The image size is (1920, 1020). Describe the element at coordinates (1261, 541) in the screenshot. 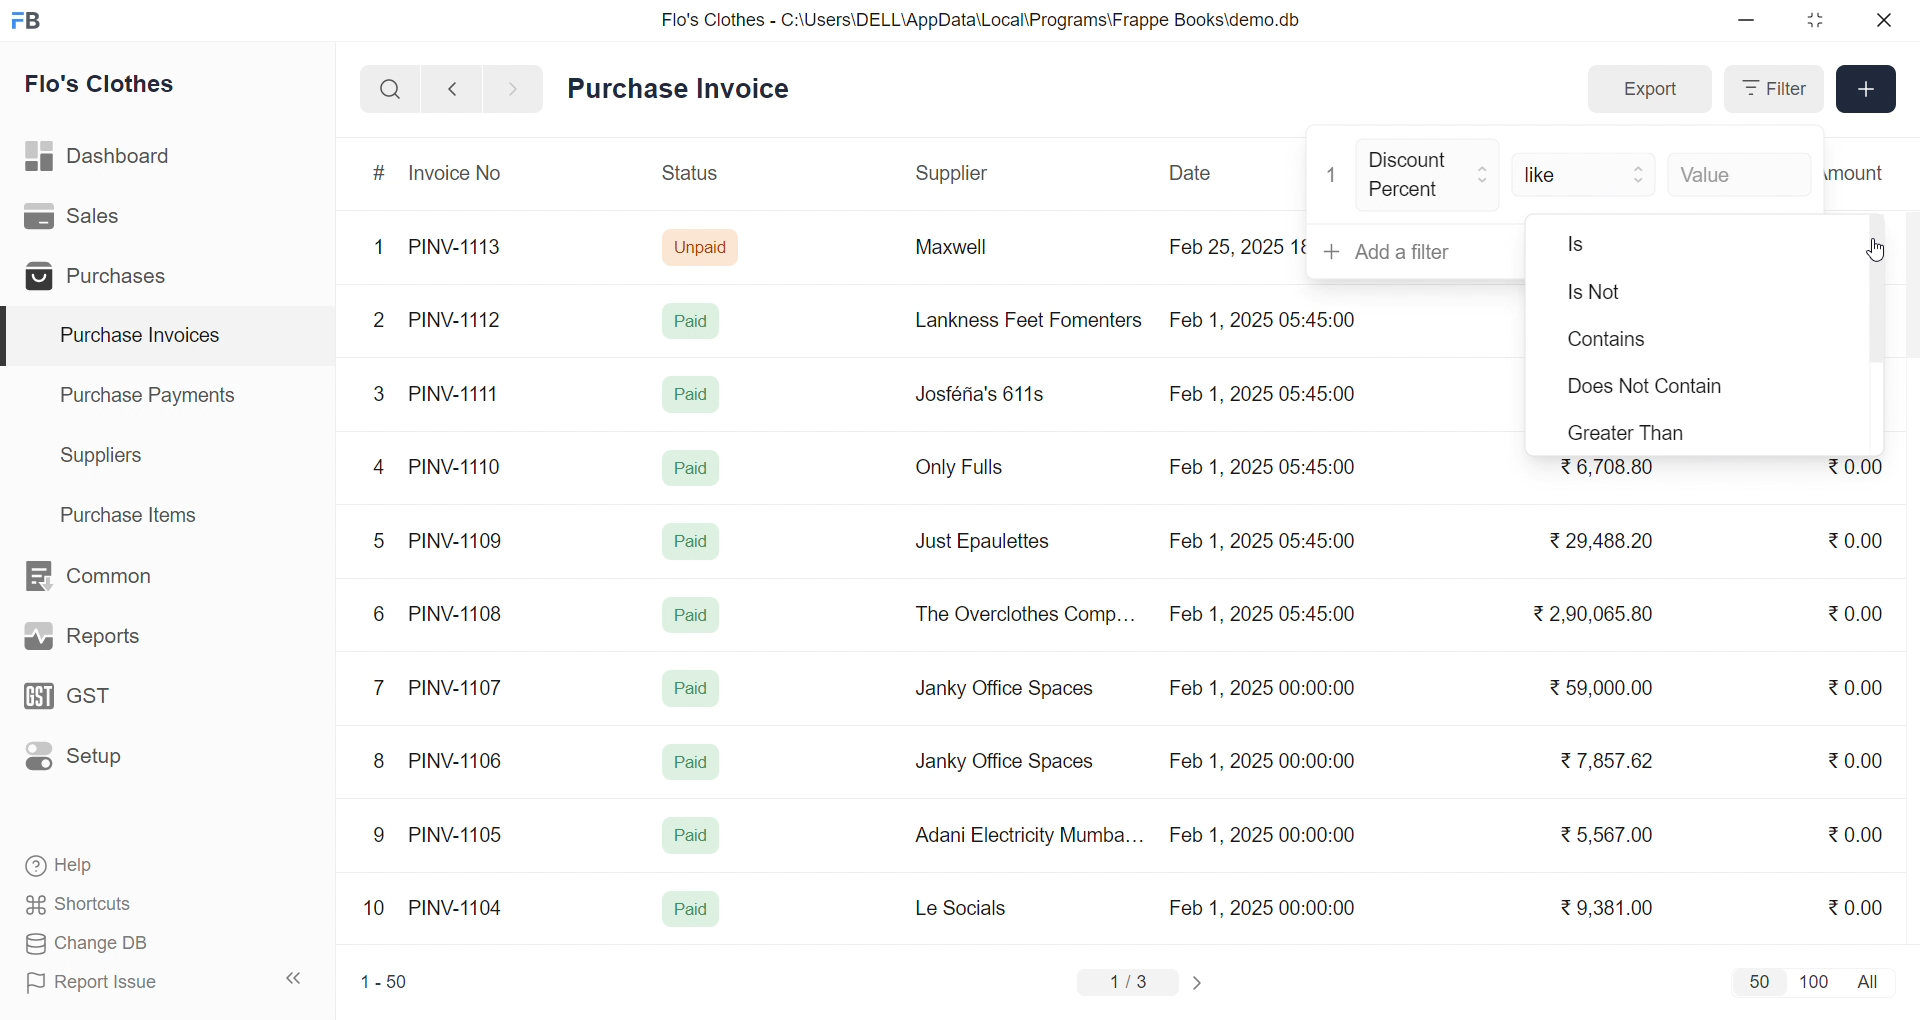

I see `Feb 1, 2025 05:45:00` at that location.